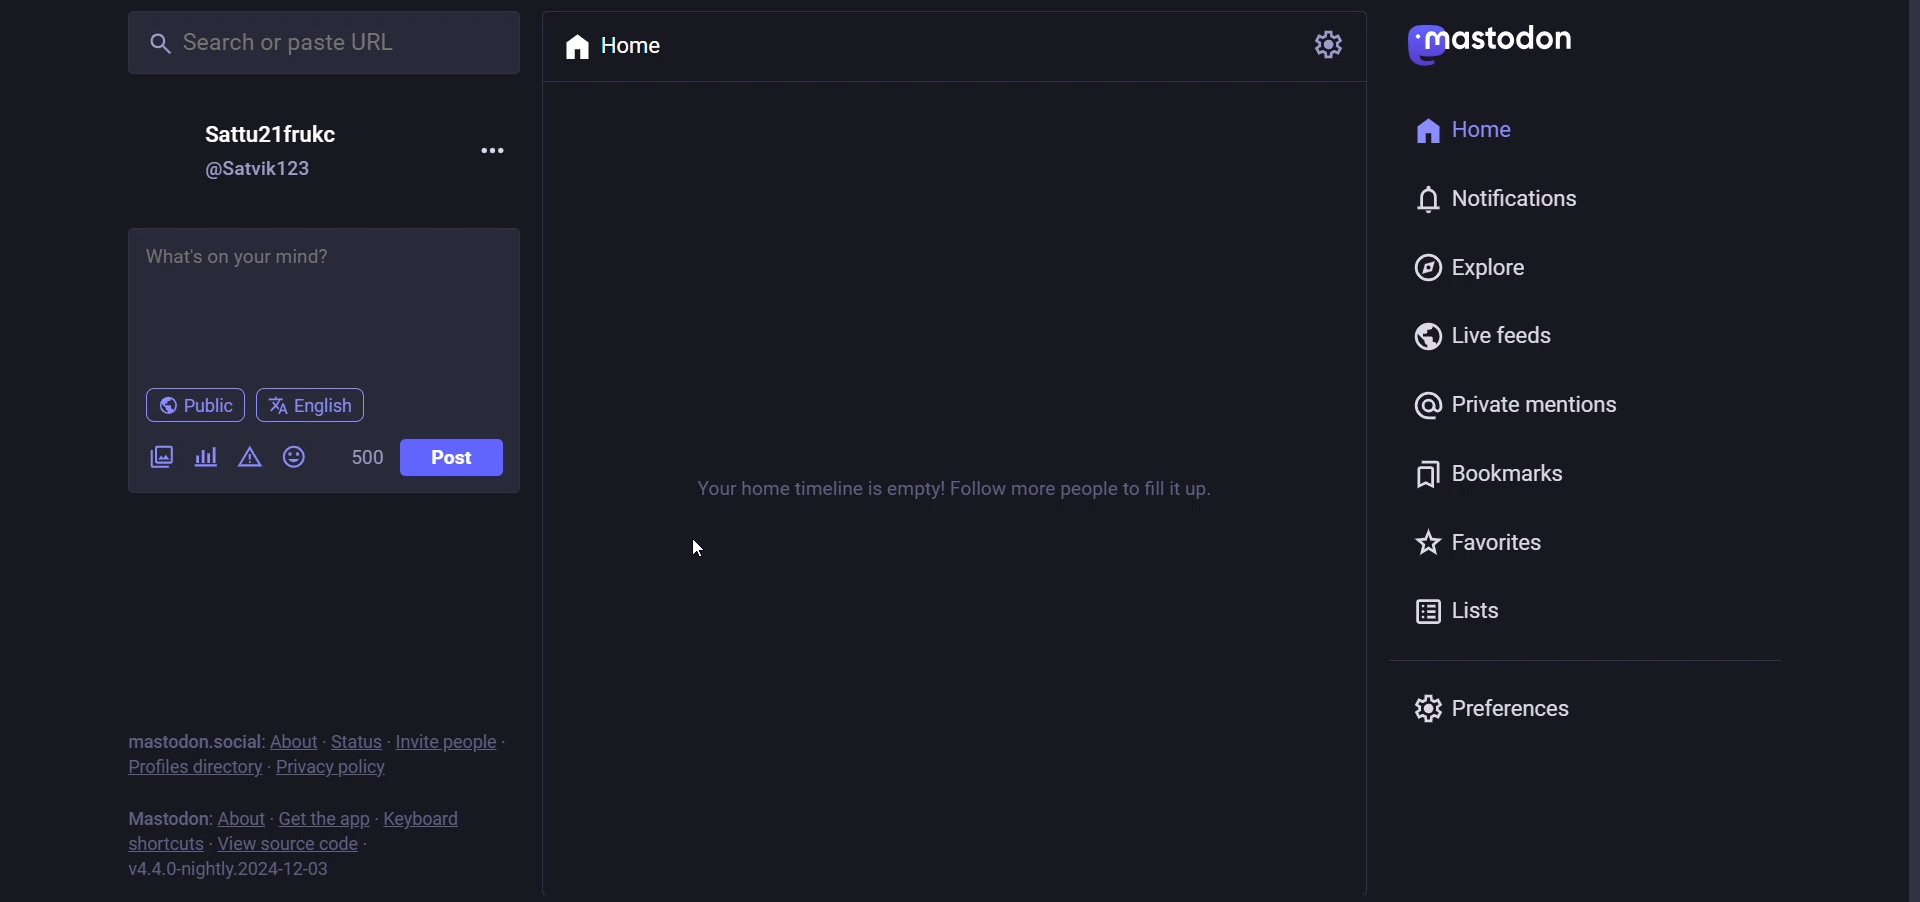 This screenshot has height=902, width=1920. I want to click on status, so click(355, 742).